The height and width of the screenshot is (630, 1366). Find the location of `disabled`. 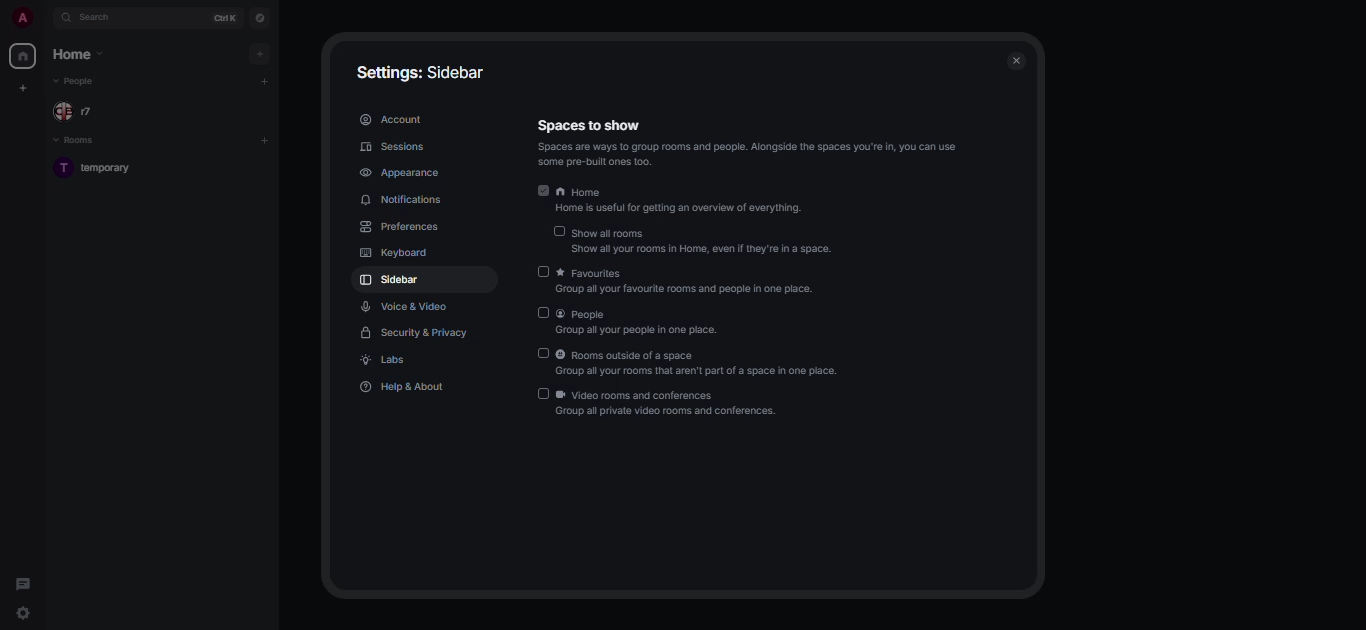

disabled is located at coordinates (544, 313).